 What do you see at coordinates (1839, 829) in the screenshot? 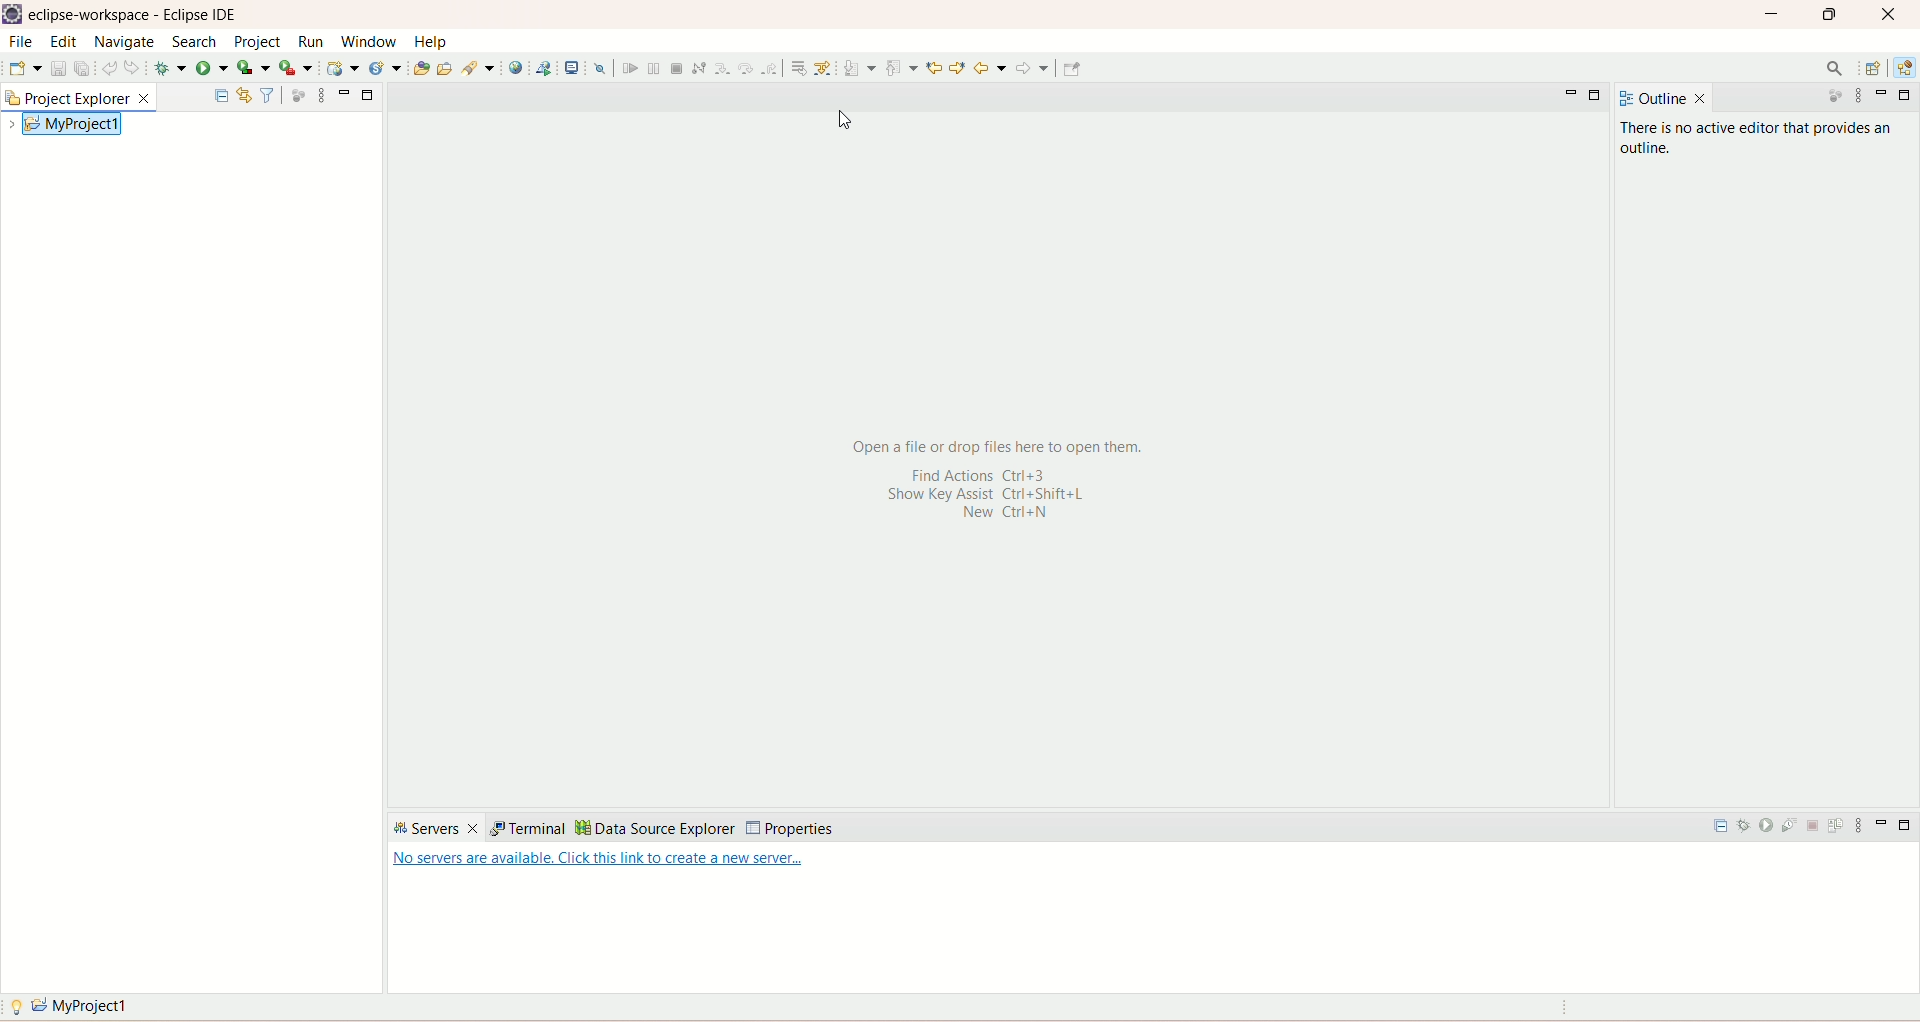
I see `publish to the server` at bounding box center [1839, 829].